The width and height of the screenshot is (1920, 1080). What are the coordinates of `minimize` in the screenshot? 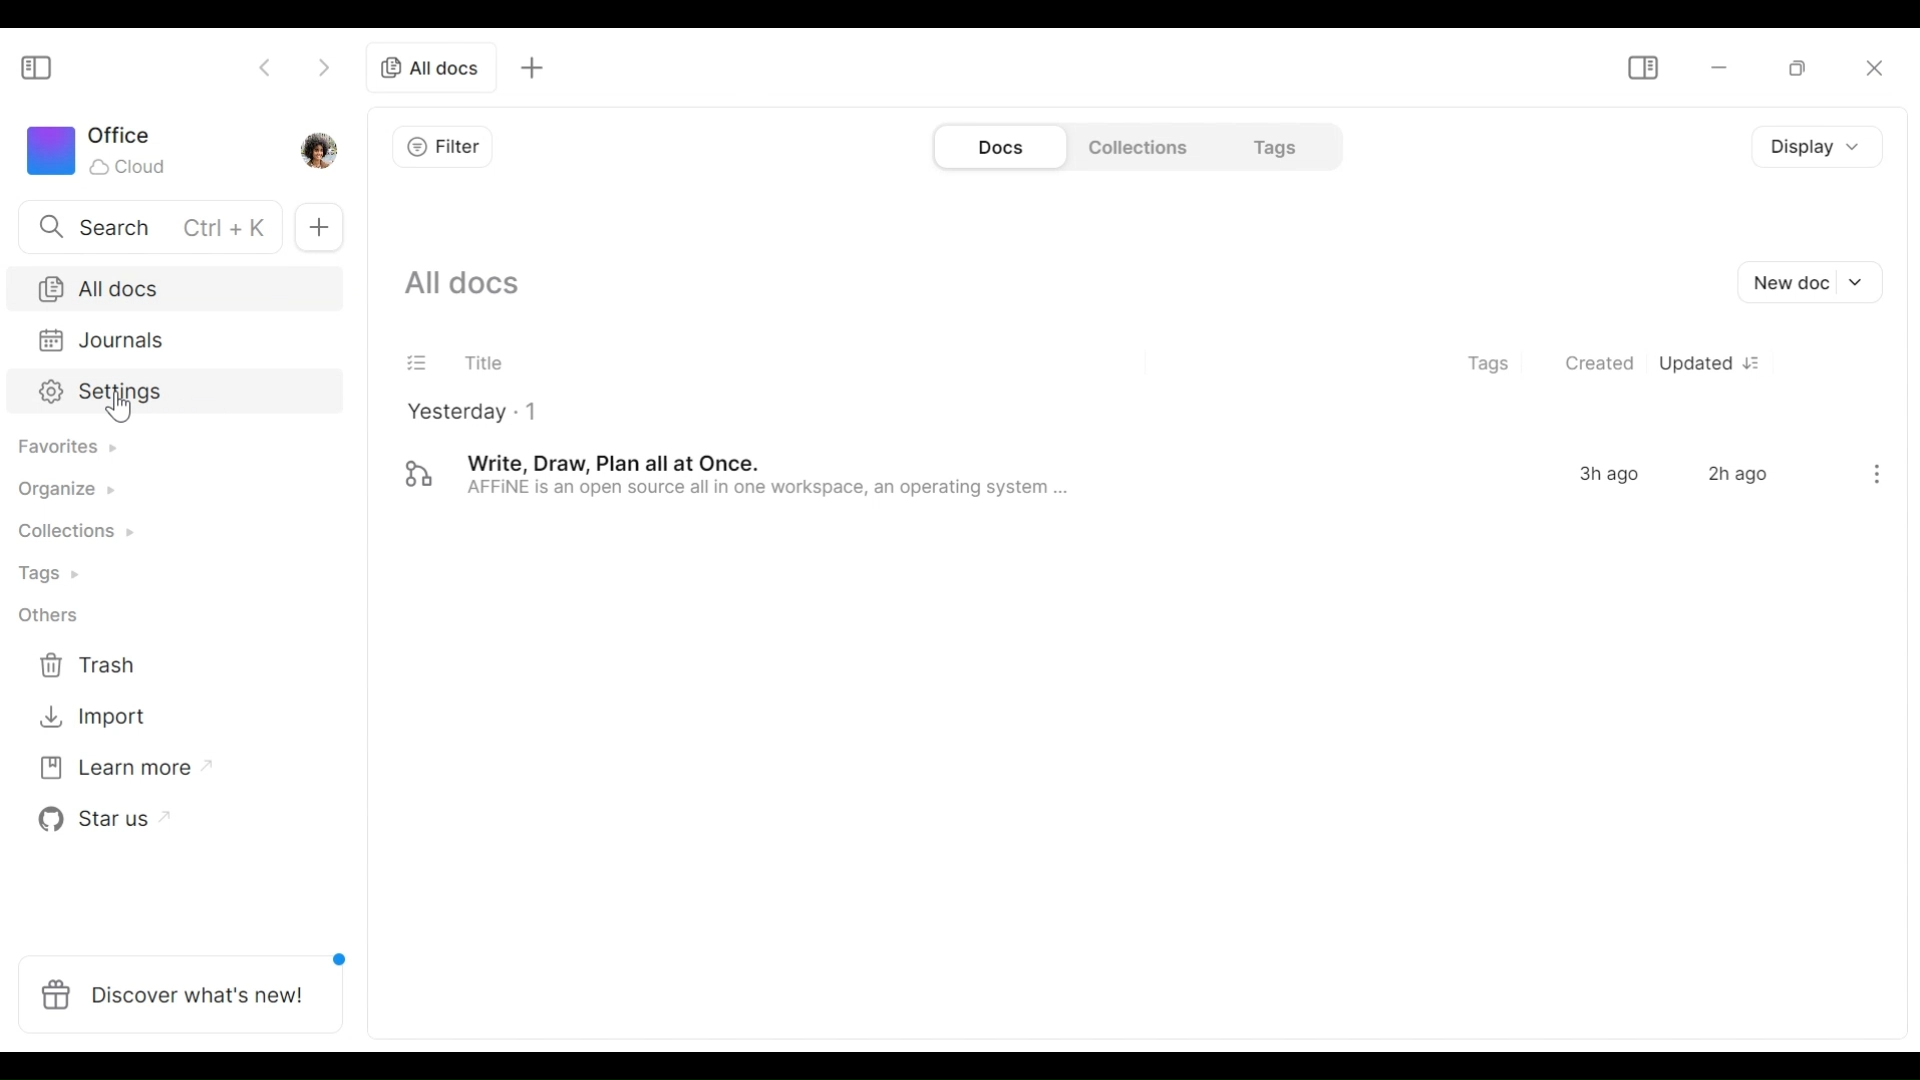 It's located at (1723, 67).